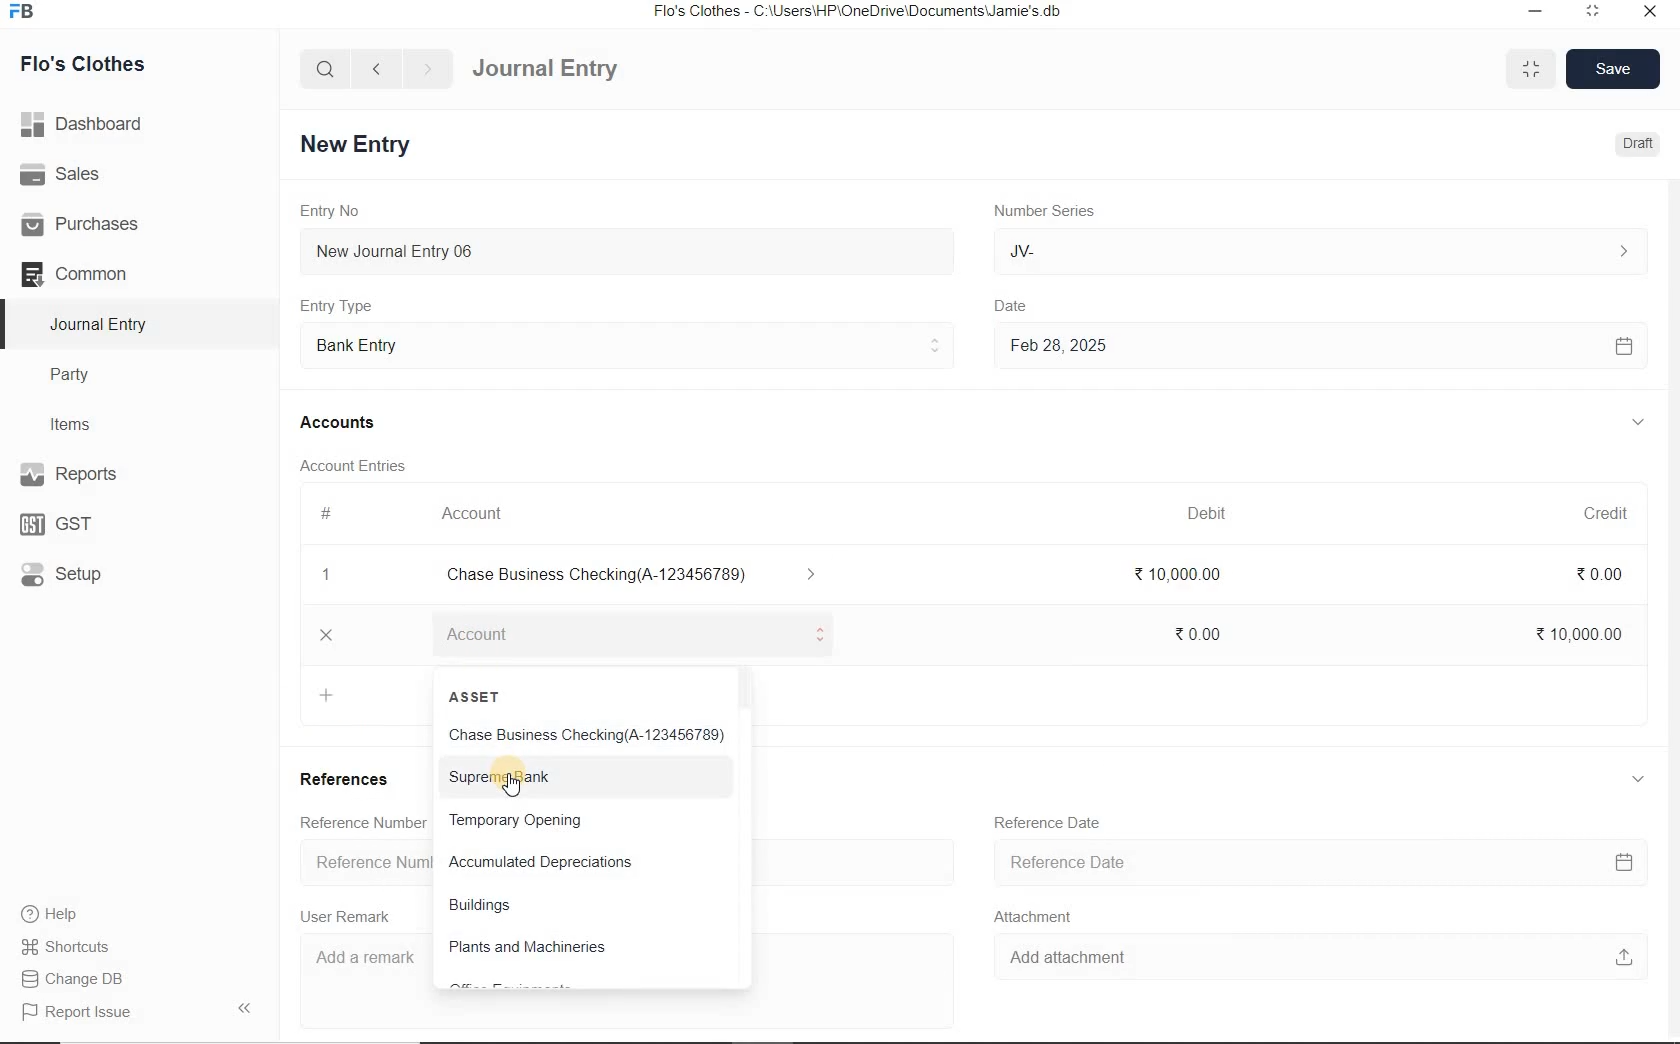  Describe the element at coordinates (351, 917) in the screenshot. I see `User Remark` at that location.